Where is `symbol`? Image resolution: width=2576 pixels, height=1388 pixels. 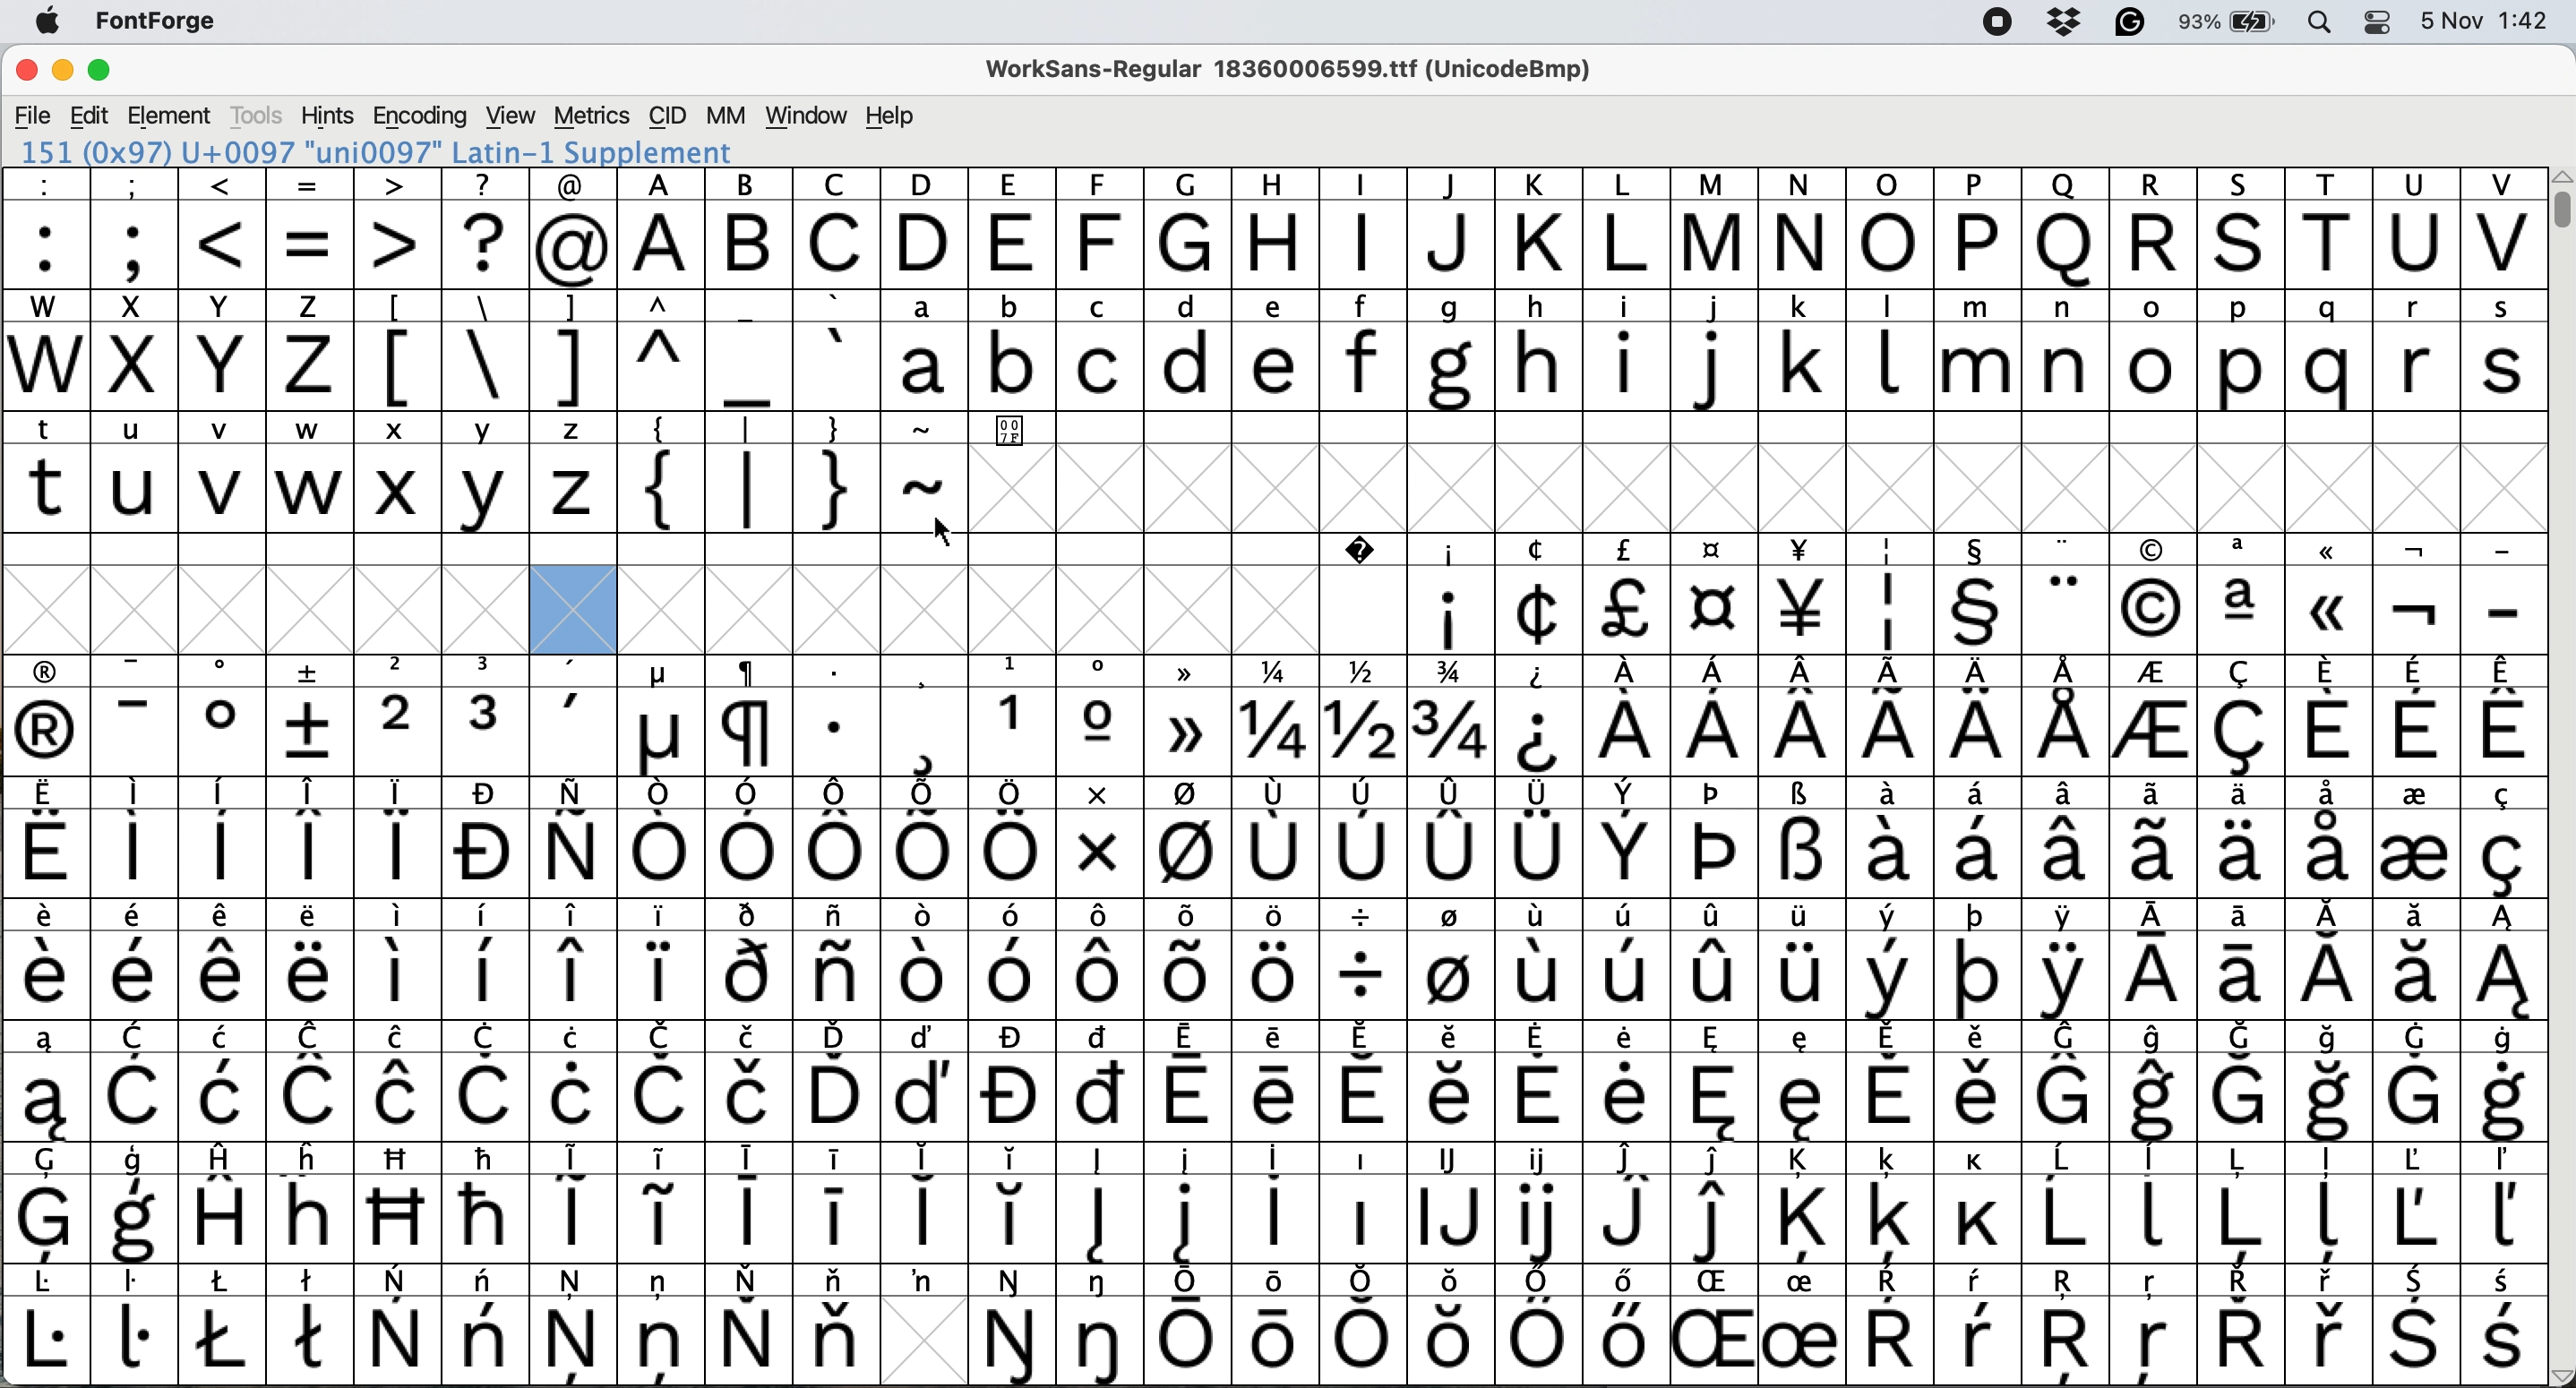
symbol is located at coordinates (141, 1083).